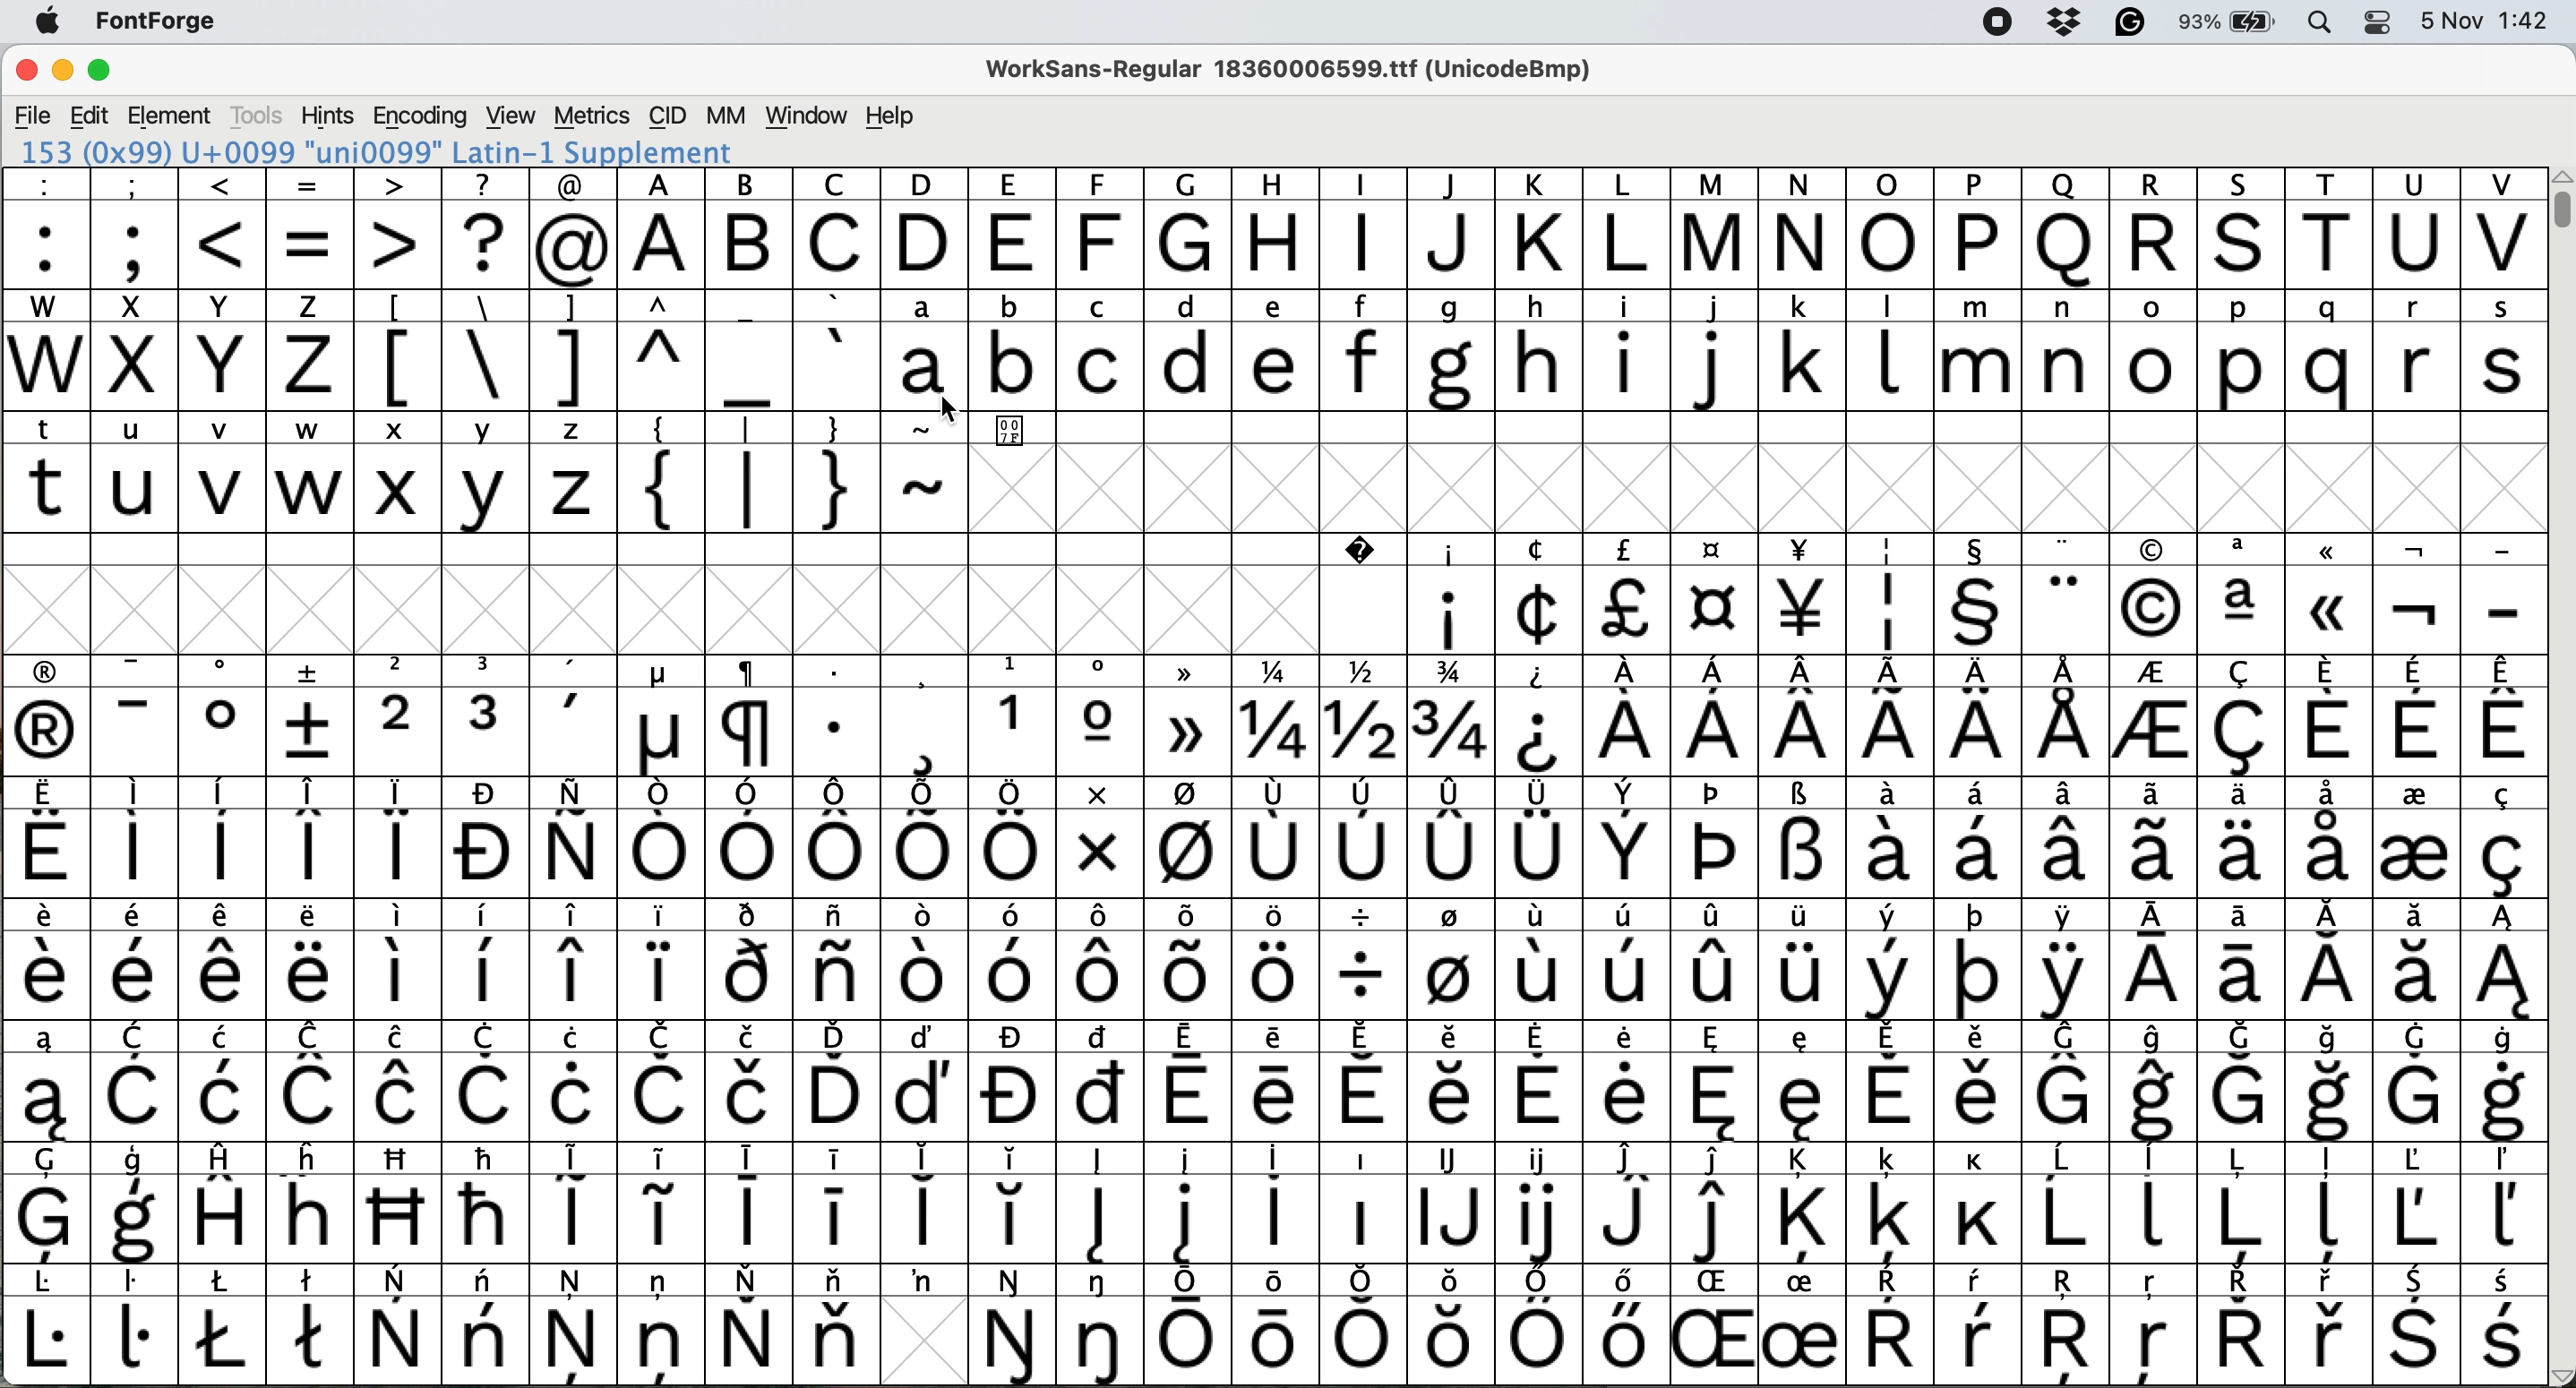  Describe the element at coordinates (574, 960) in the screenshot. I see `symbol` at that location.